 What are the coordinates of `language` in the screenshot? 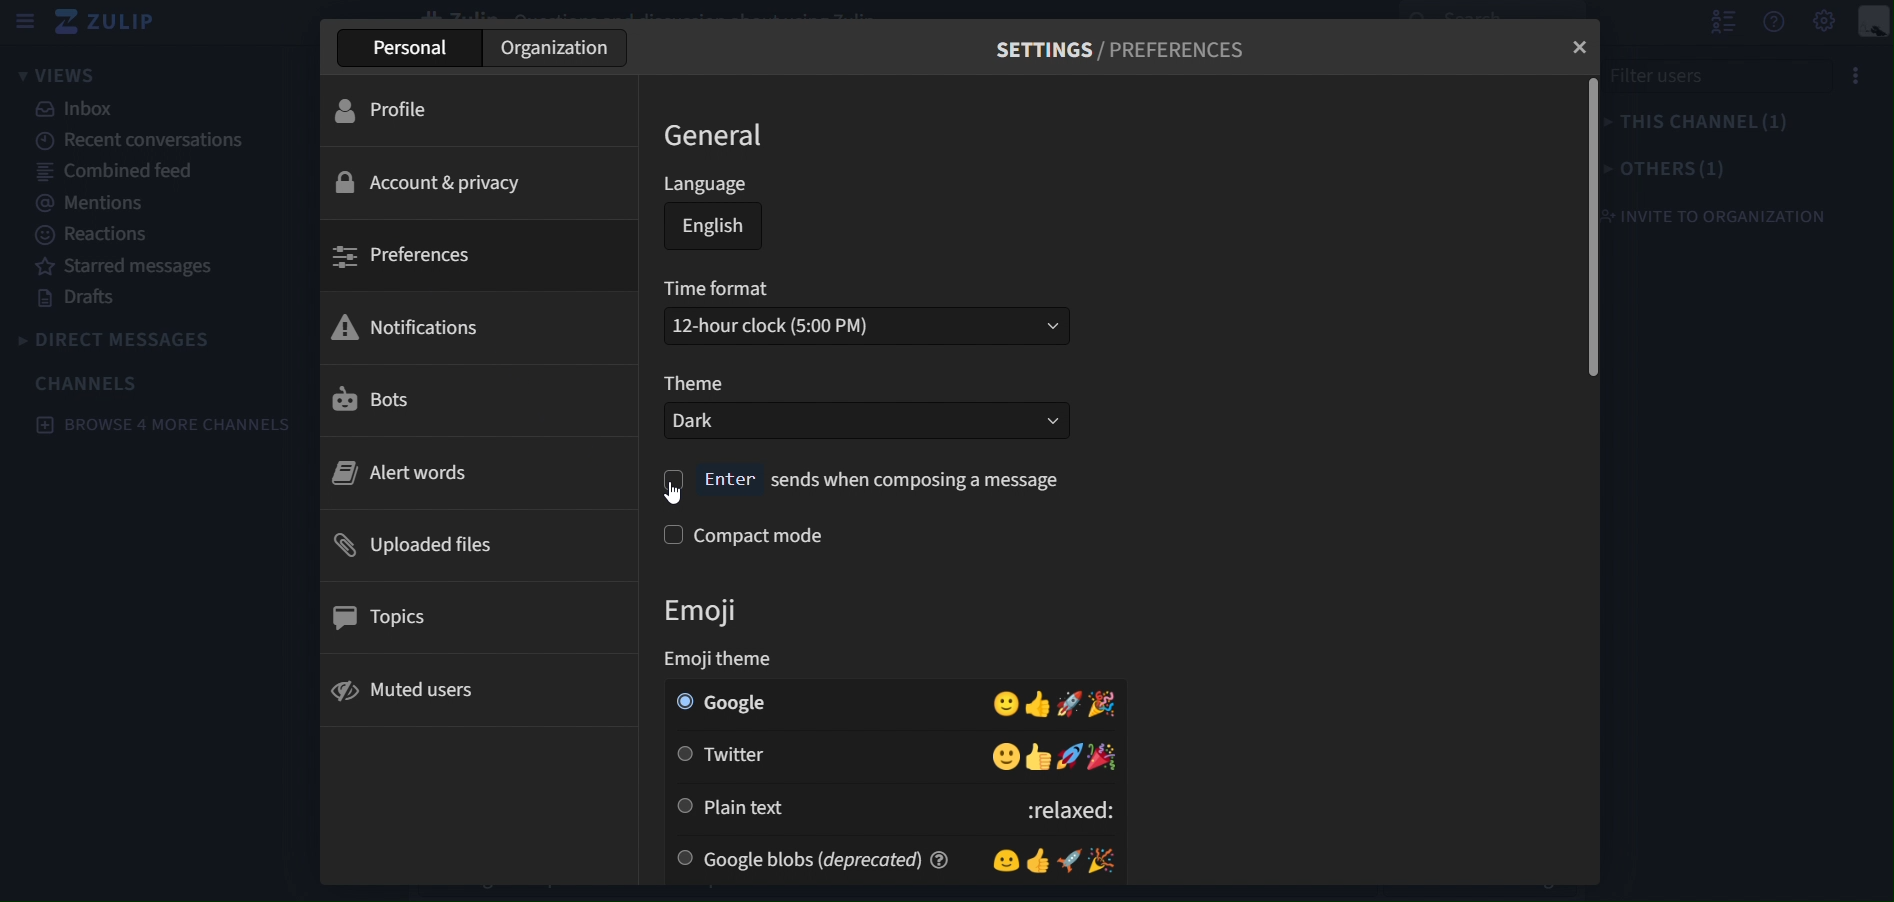 It's located at (709, 185).